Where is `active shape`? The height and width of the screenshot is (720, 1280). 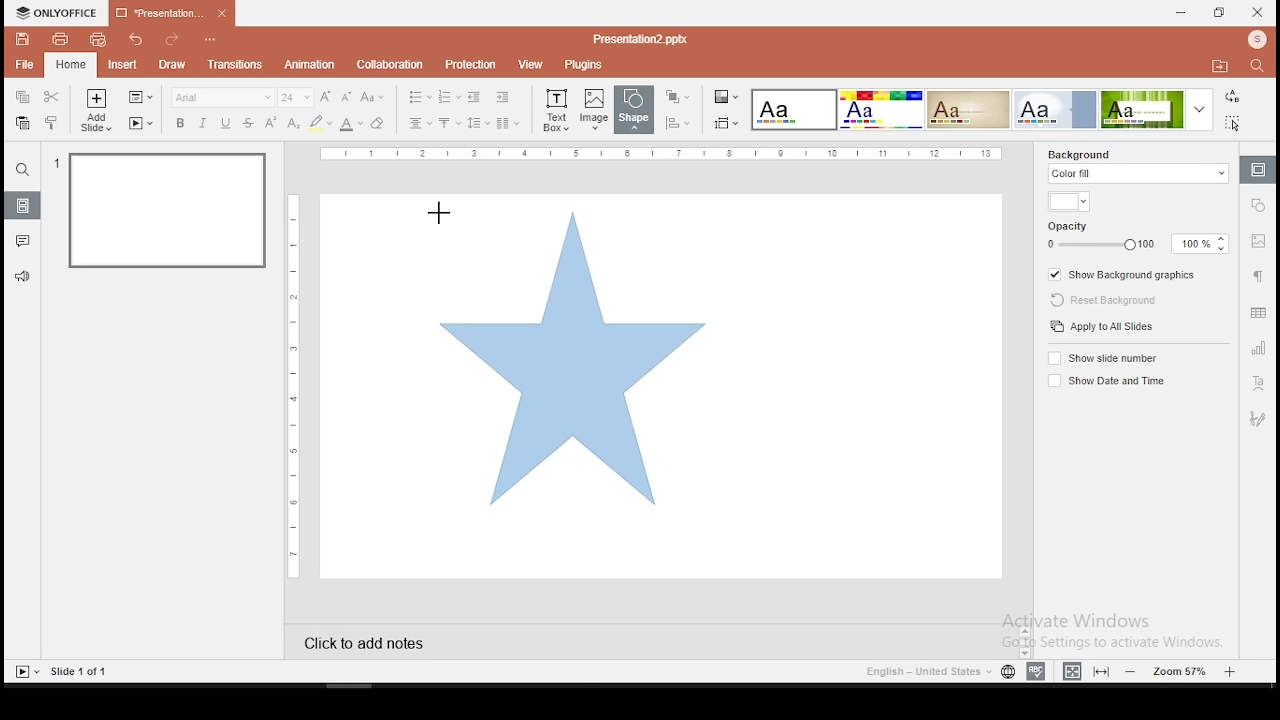 active shape is located at coordinates (573, 355).